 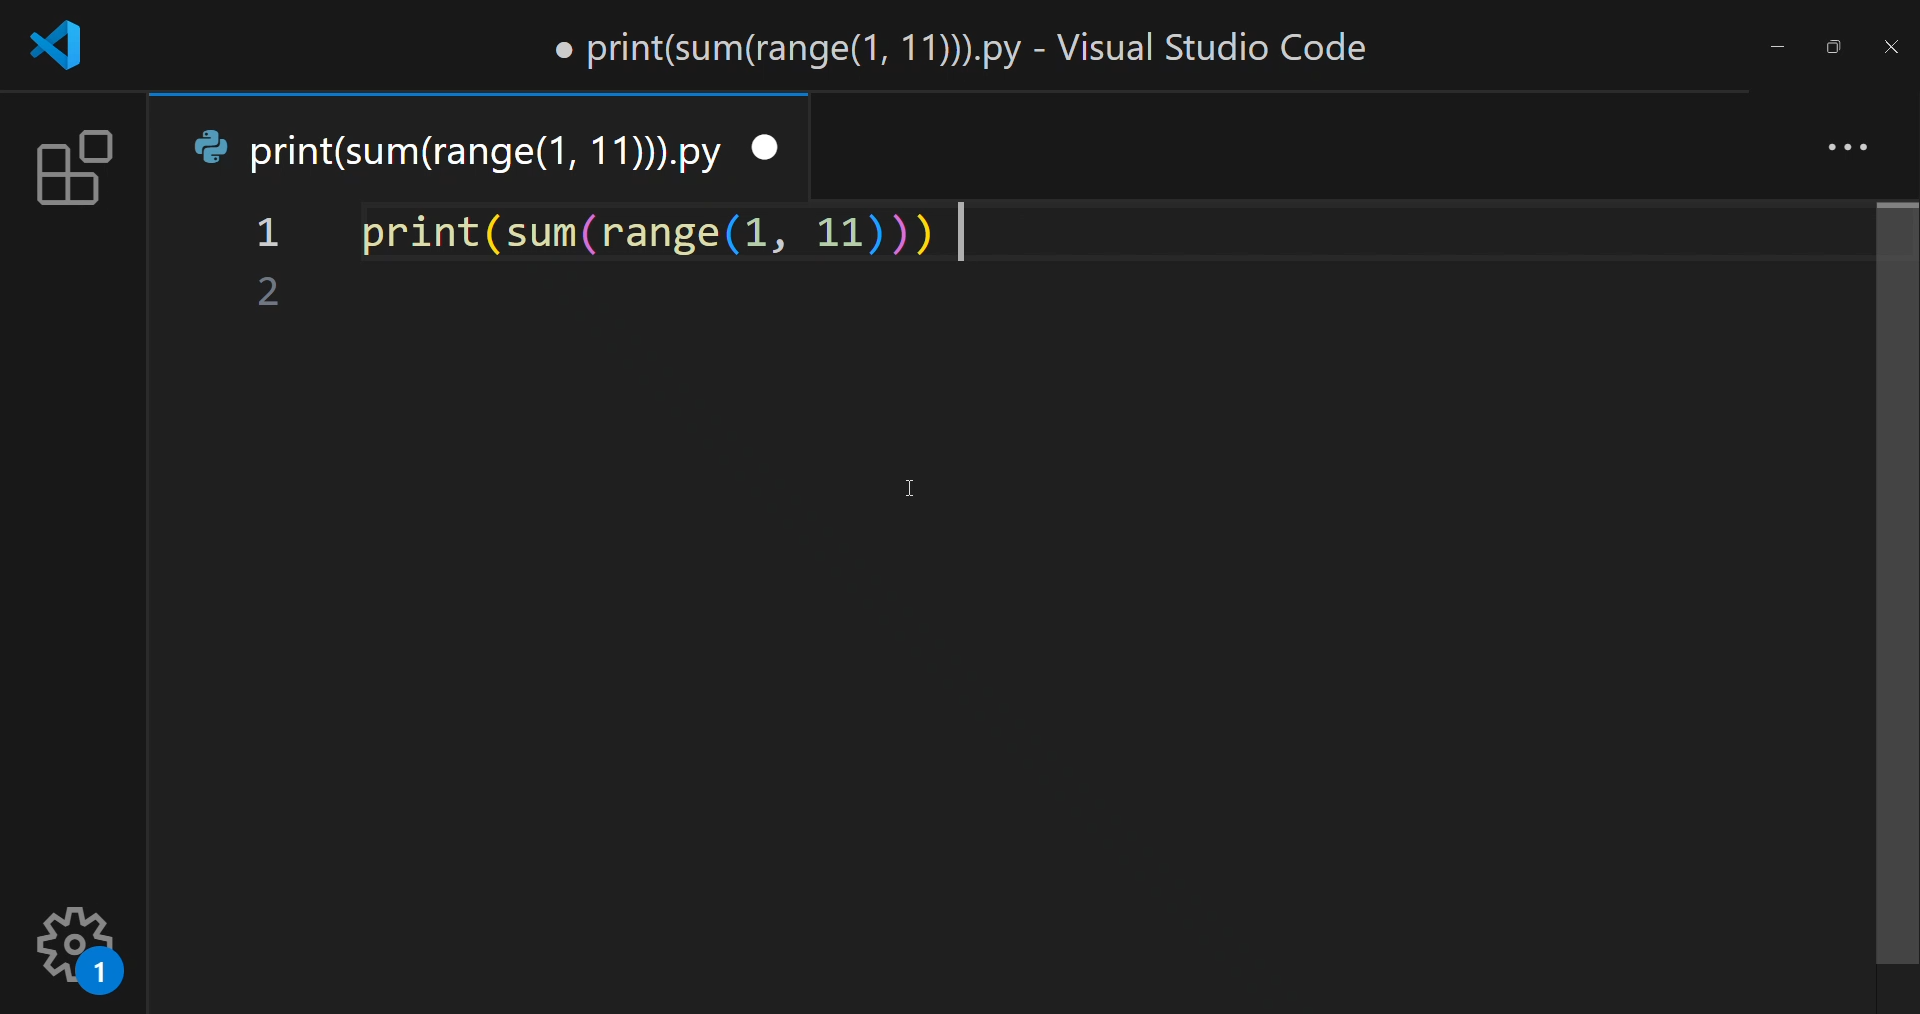 I want to click on print(sum(range(1, 11))).py - Visual Studio Code, so click(x=968, y=46).